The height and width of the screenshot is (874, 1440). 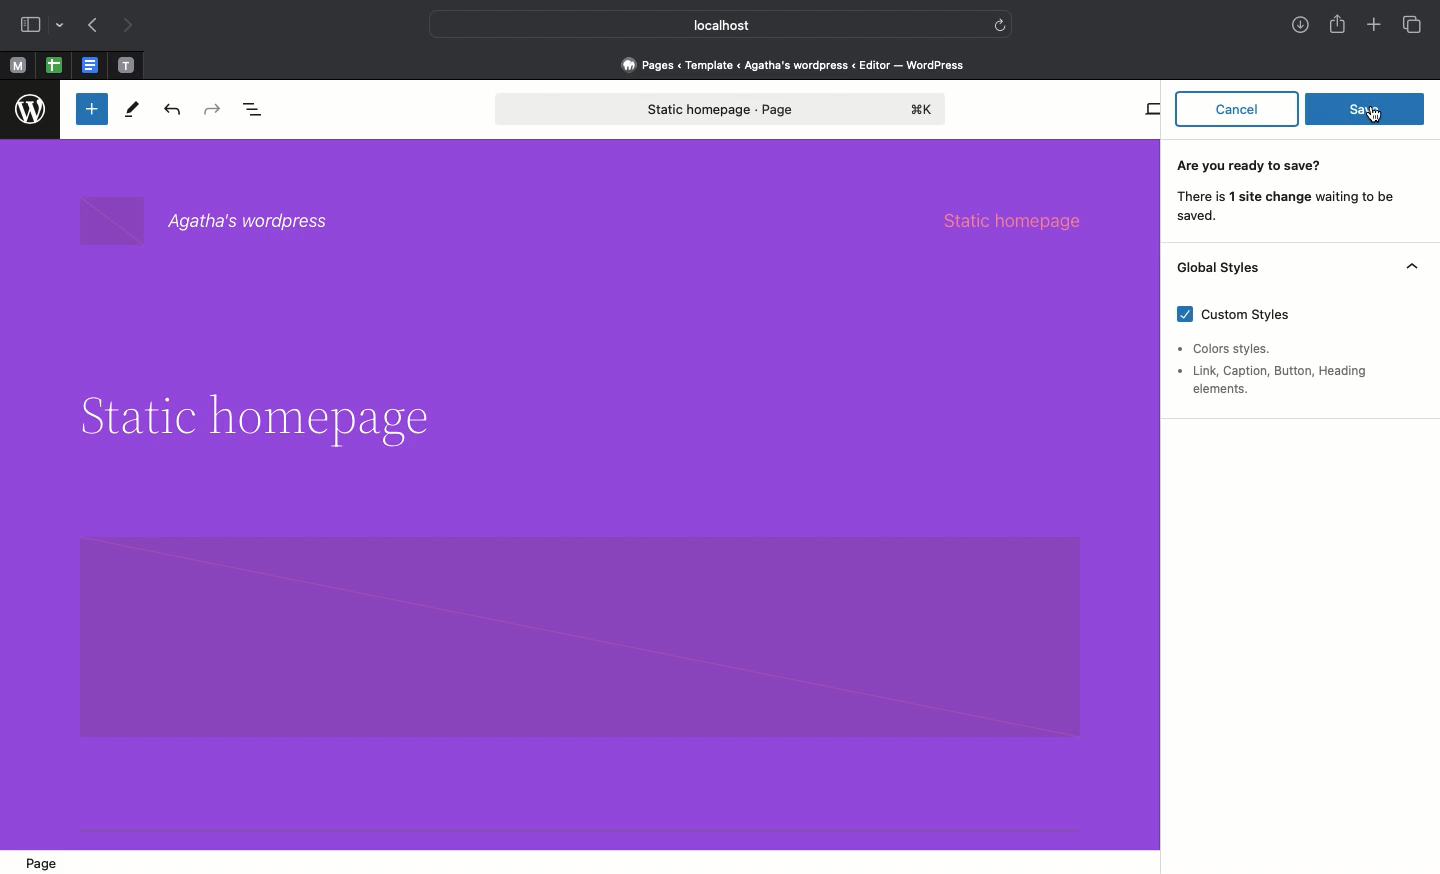 What do you see at coordinates (252, 418) in the screenshot?
I see `headline` at bounding box center [252, 418].